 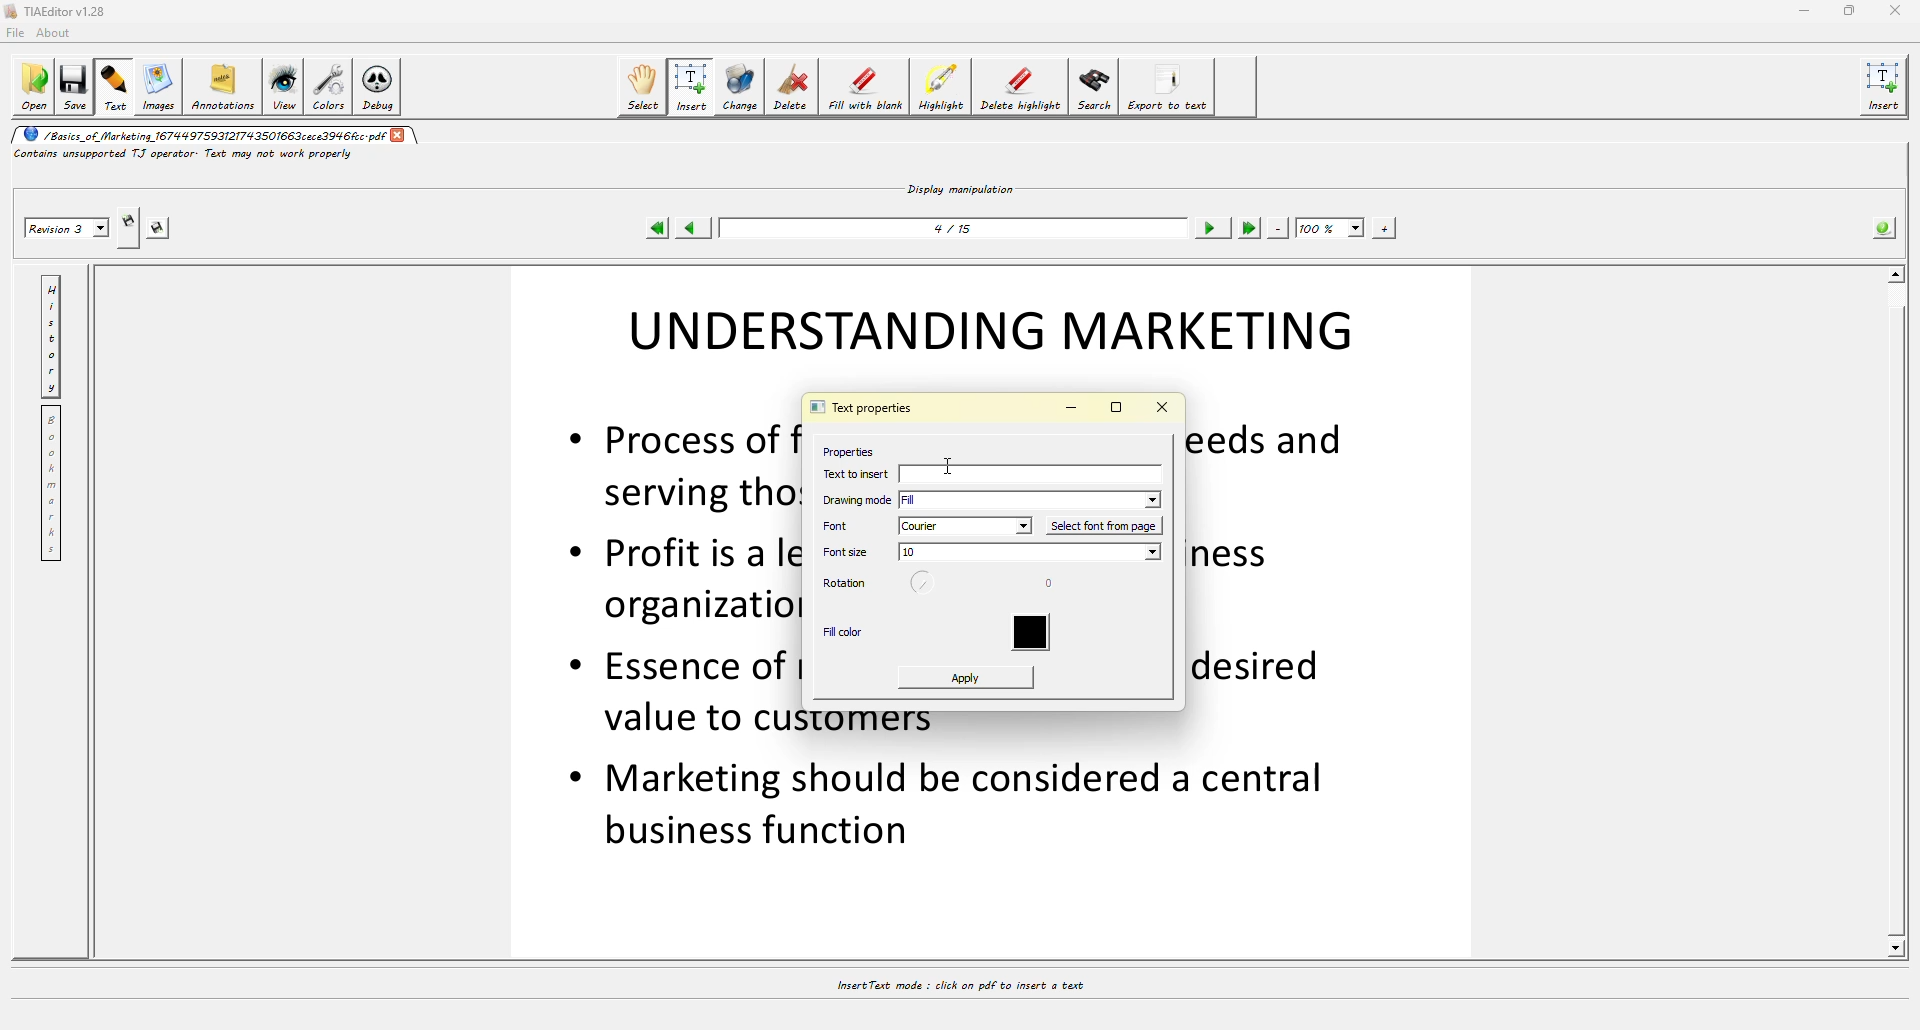 I want to click on debug, so click(x=380, y=85).